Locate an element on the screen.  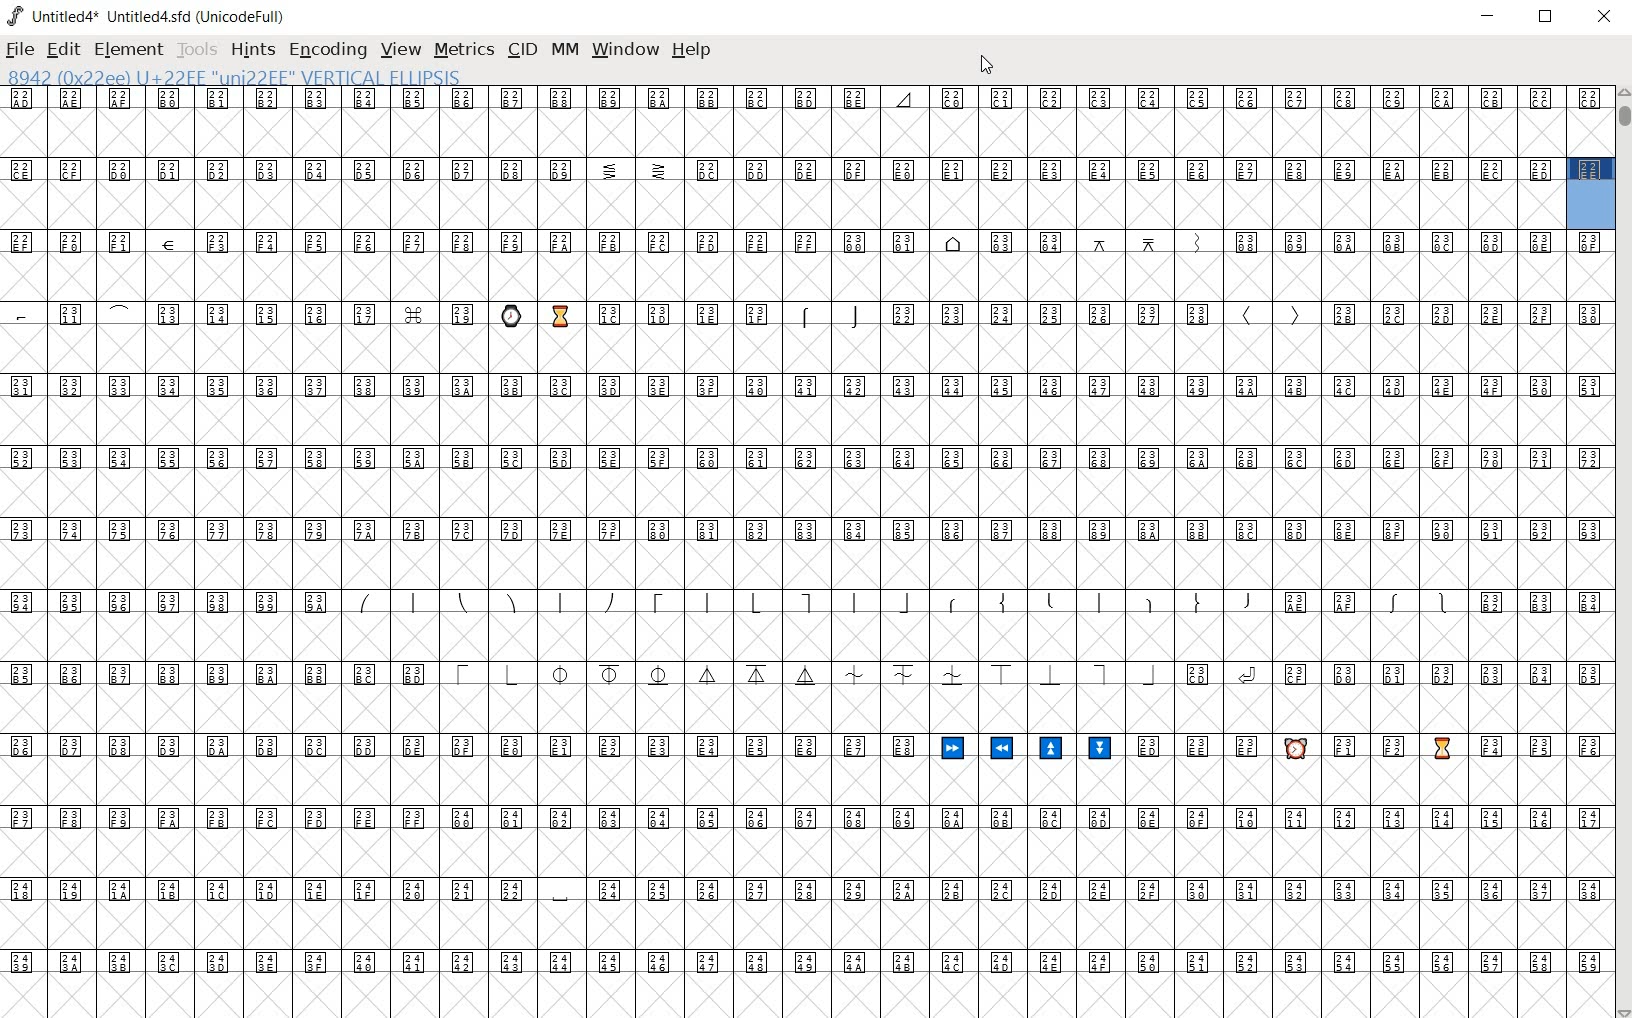
METRICS is located at coordinates (463, 49).